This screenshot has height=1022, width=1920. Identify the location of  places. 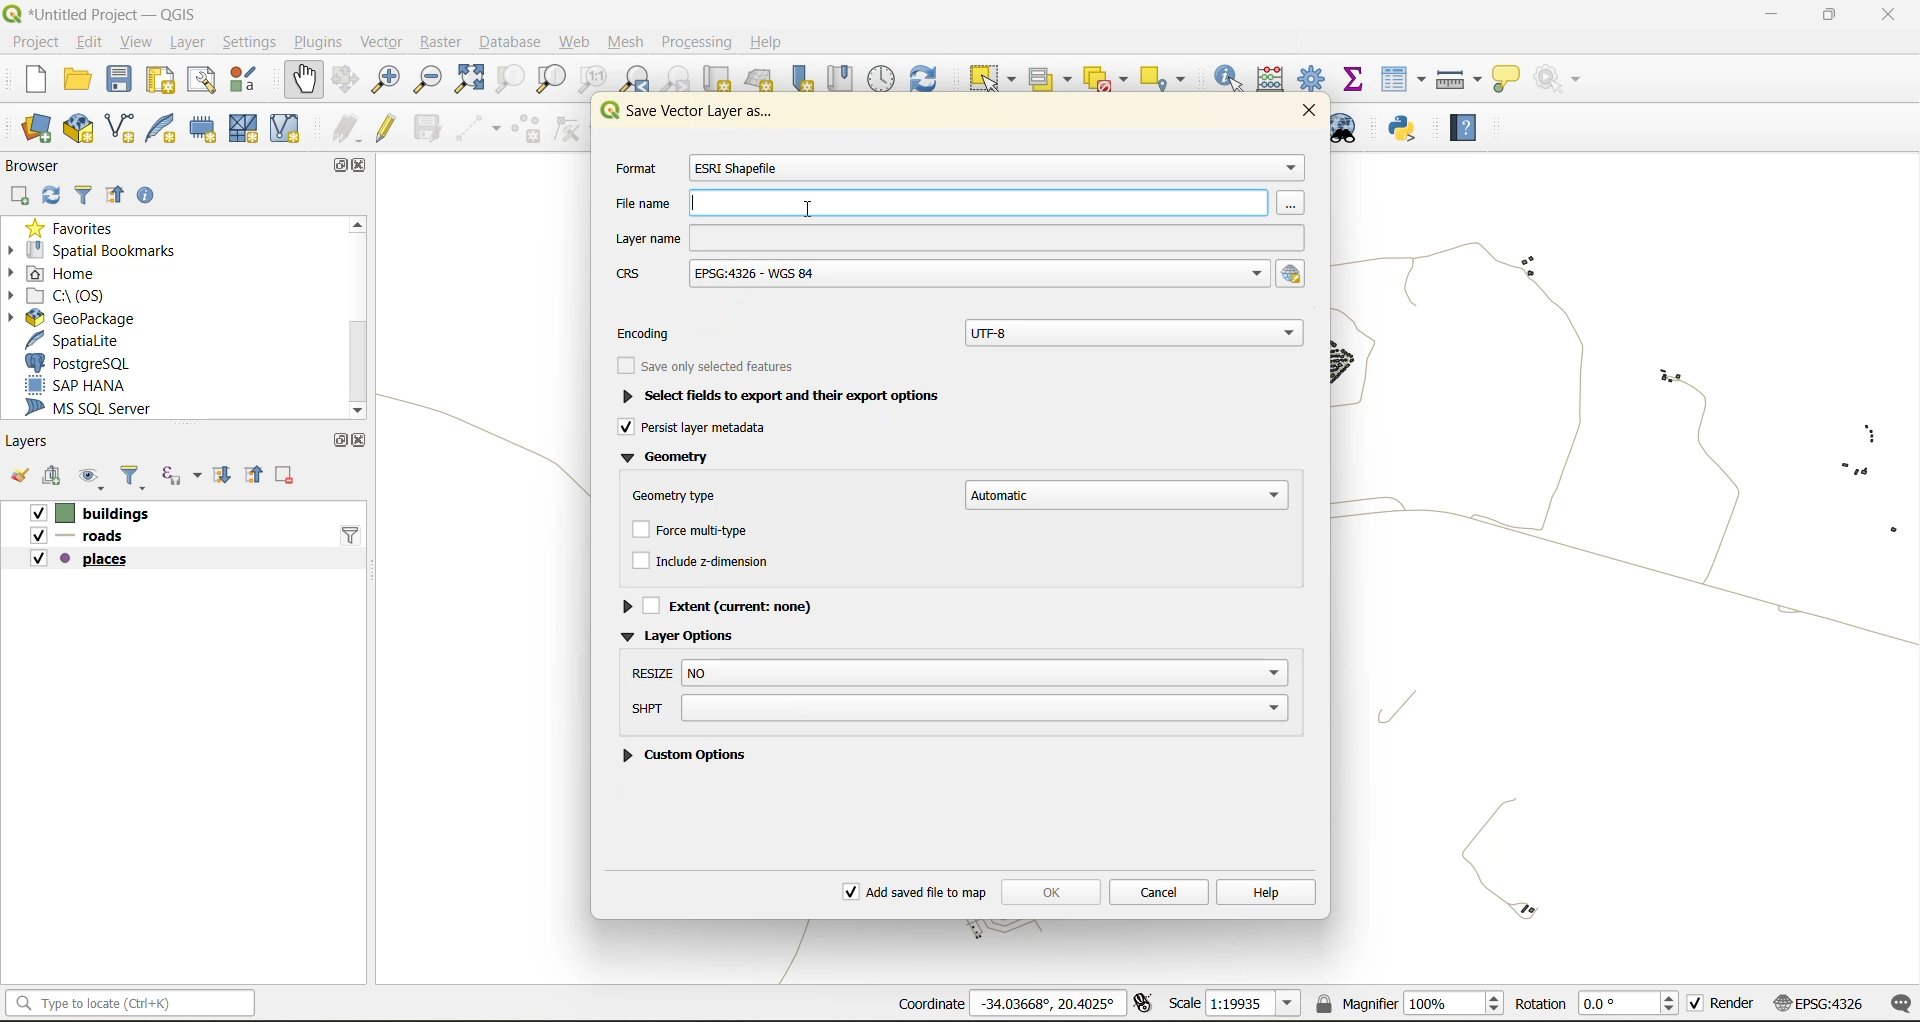
(82, 563).